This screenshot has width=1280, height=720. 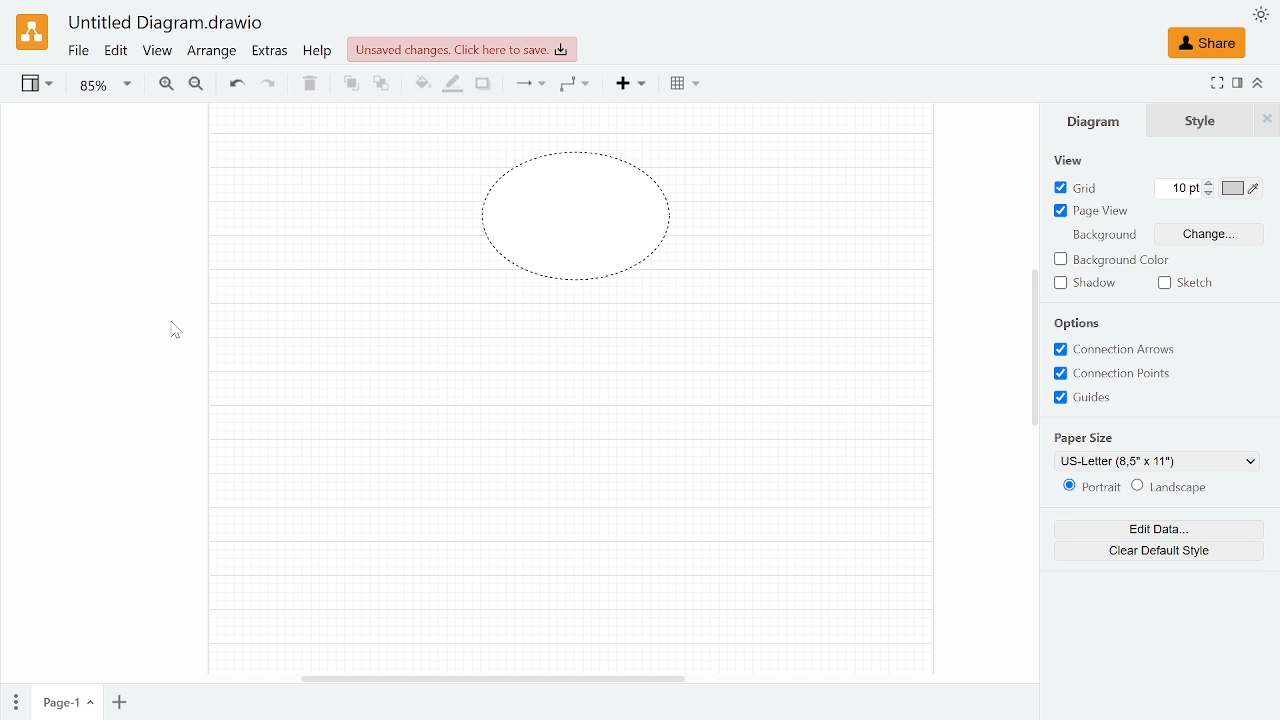 What do you see at coordinates (1188, 282) in the screenshot?
I see `Sketch` at bounding box center [1188, 282].